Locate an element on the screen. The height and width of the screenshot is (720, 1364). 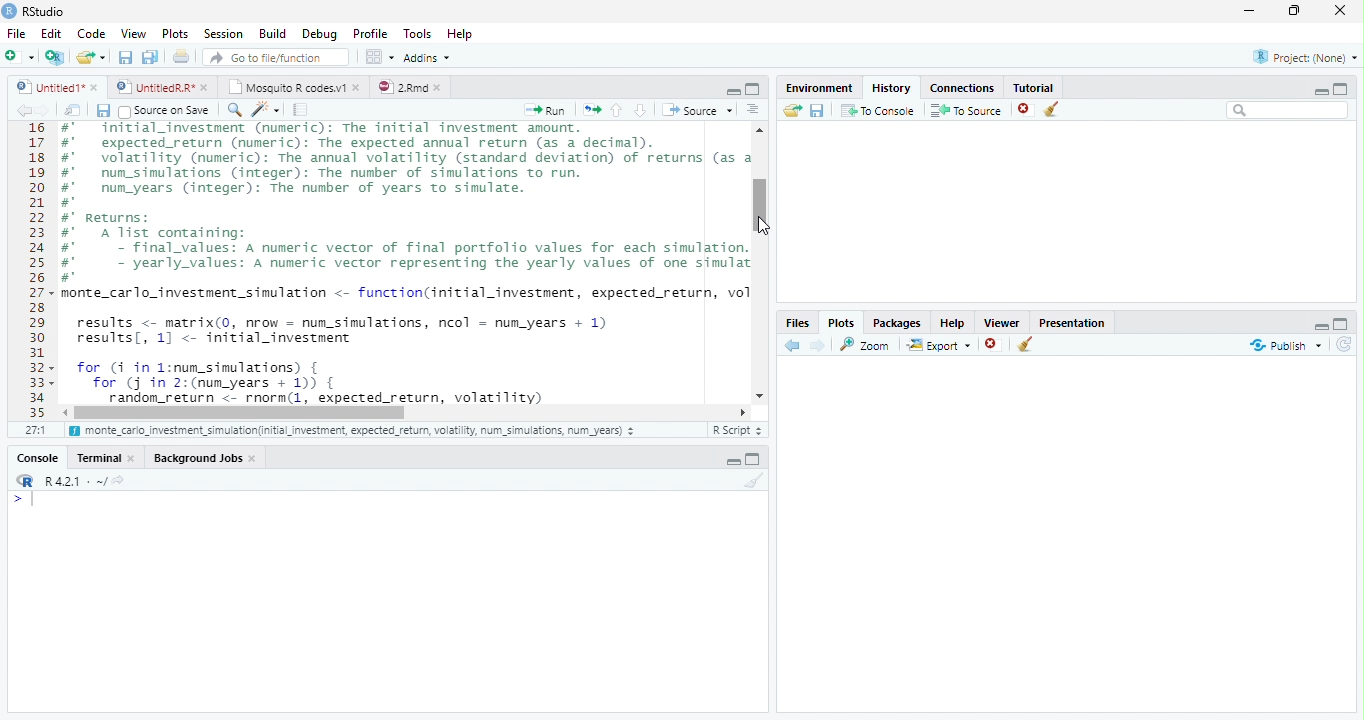
Addins is located at coordinates (428, 57).